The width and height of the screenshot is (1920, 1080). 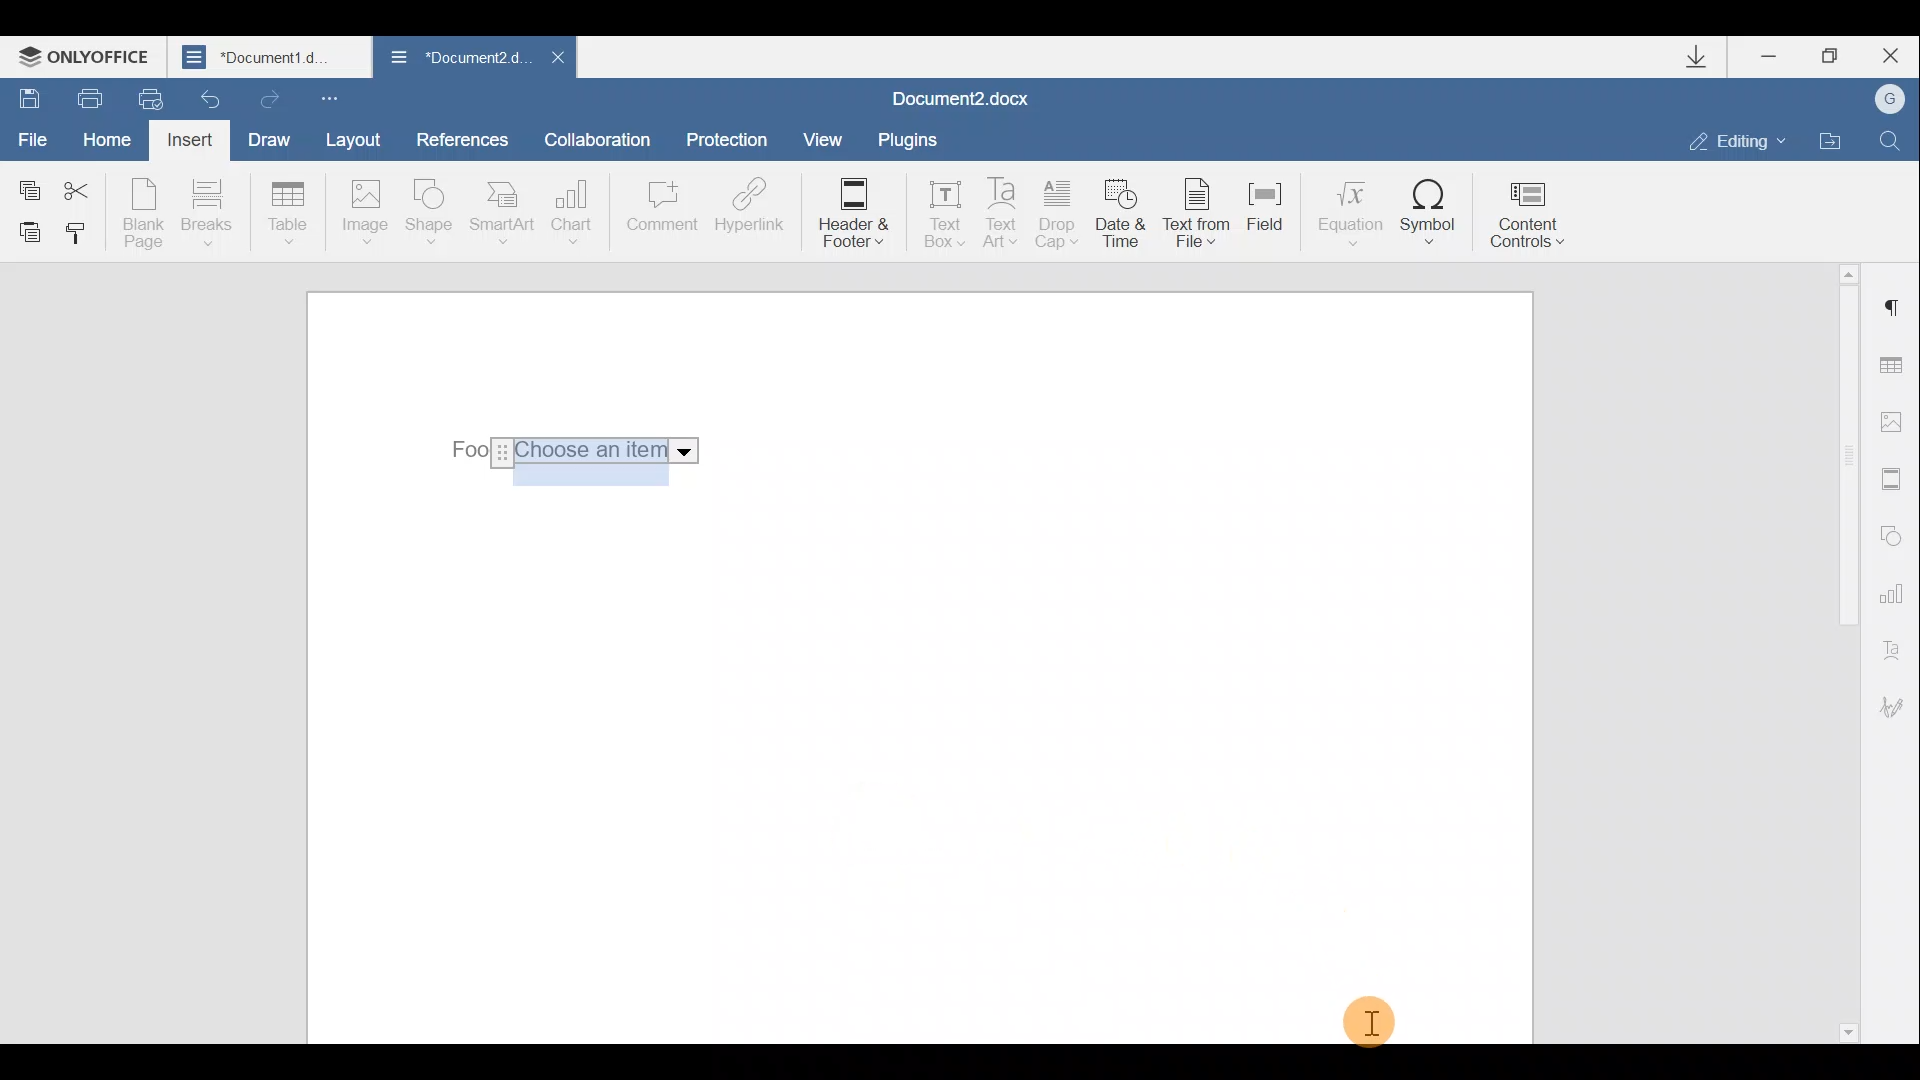 What do you see at coordinates (732, 142) in the screenshot?
I see `Protection` at bounding box center [732, 142].